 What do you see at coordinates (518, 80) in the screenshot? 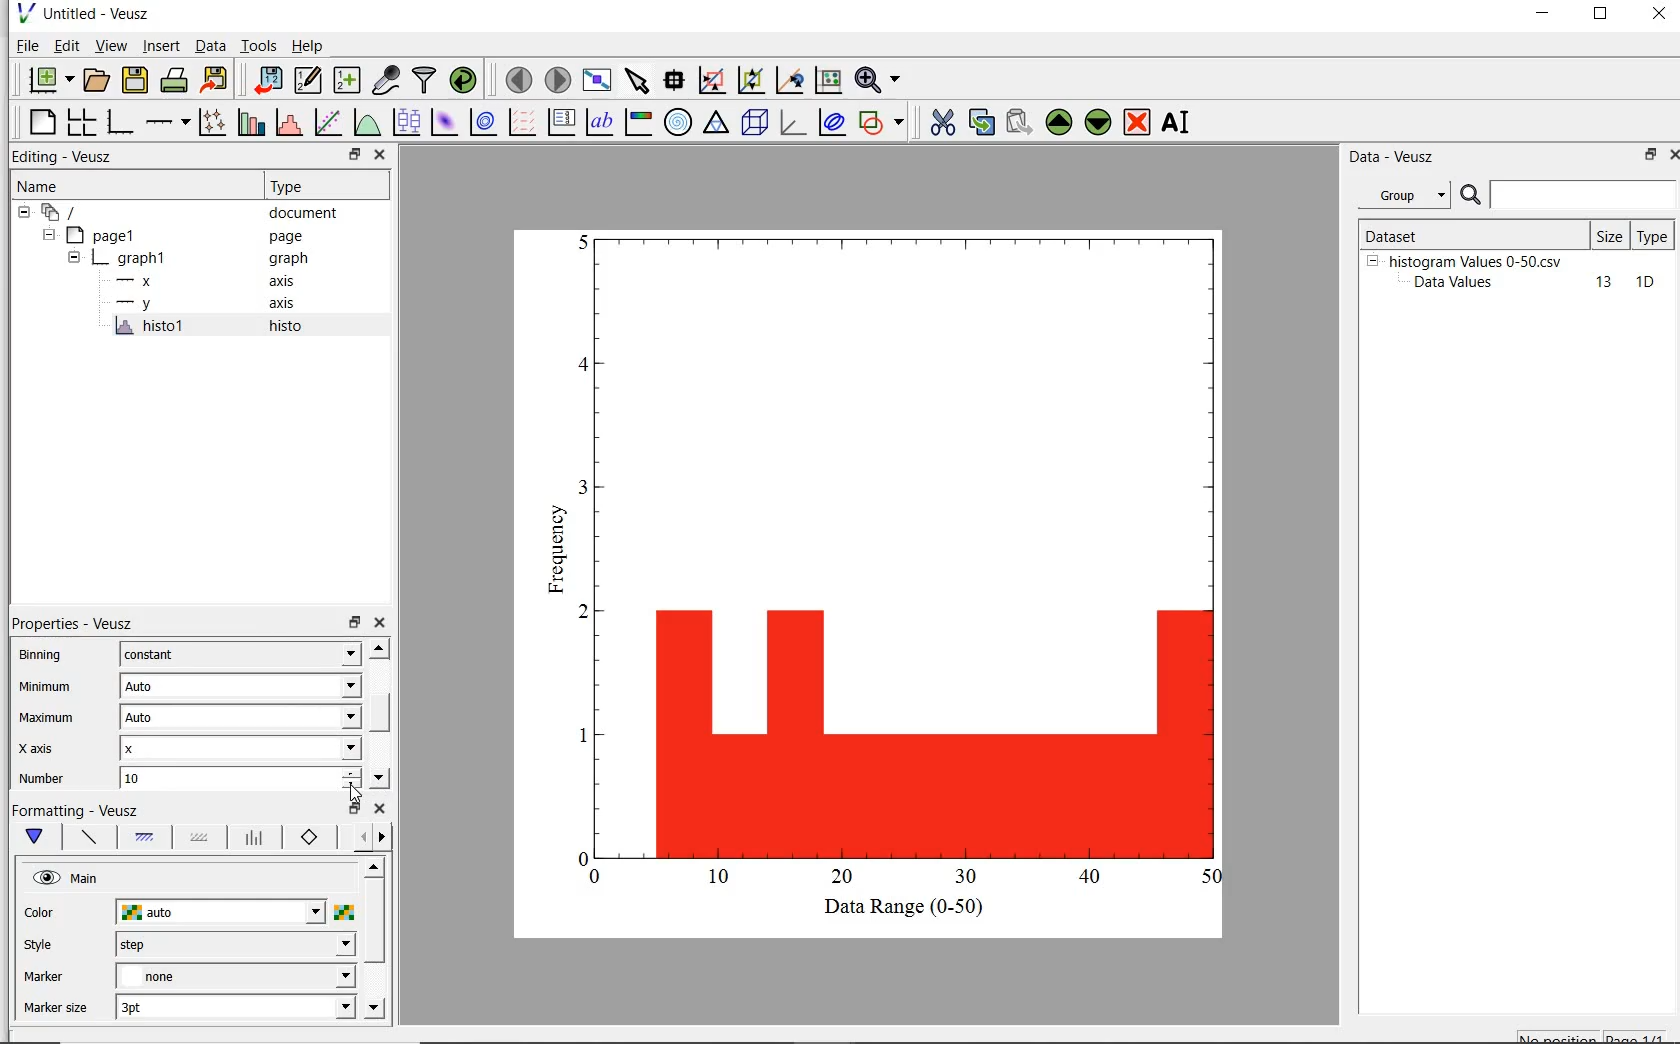
I see `move to previous page` at bounding box center [518, 80].